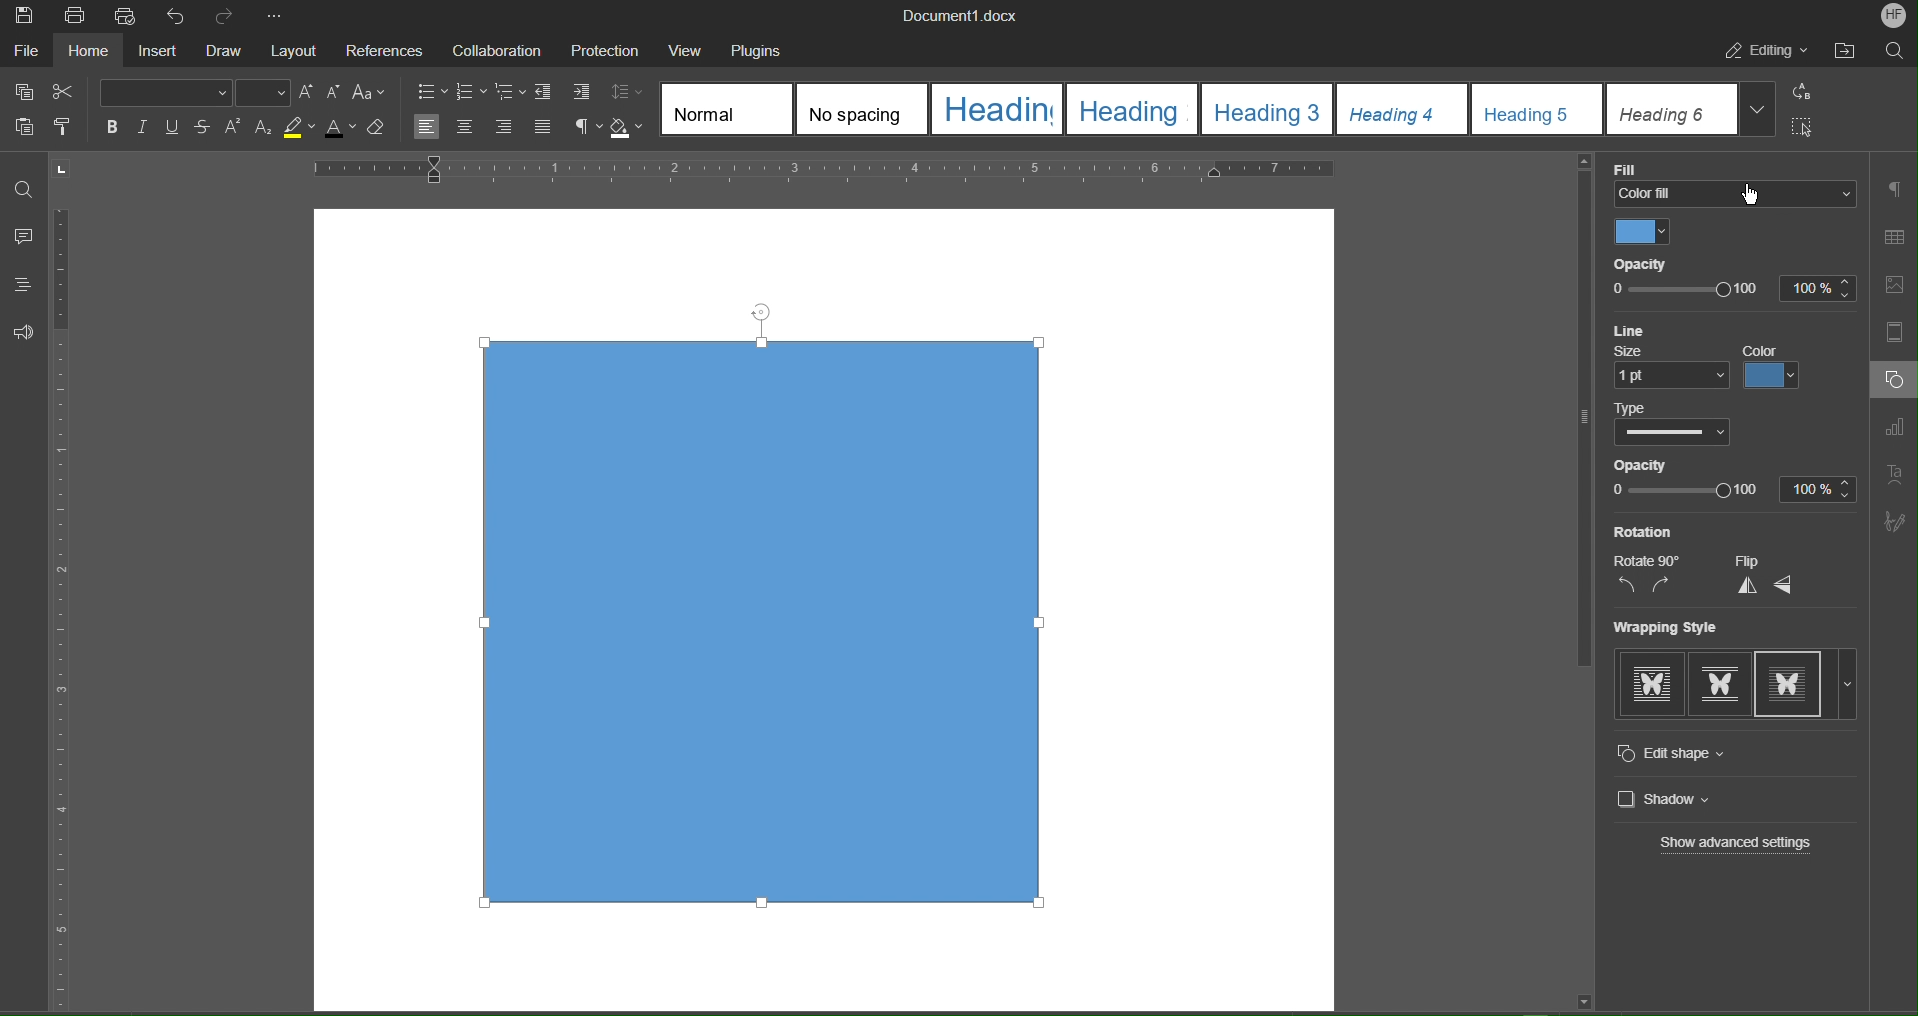  I want to click on 100%, so click(1817, 287).